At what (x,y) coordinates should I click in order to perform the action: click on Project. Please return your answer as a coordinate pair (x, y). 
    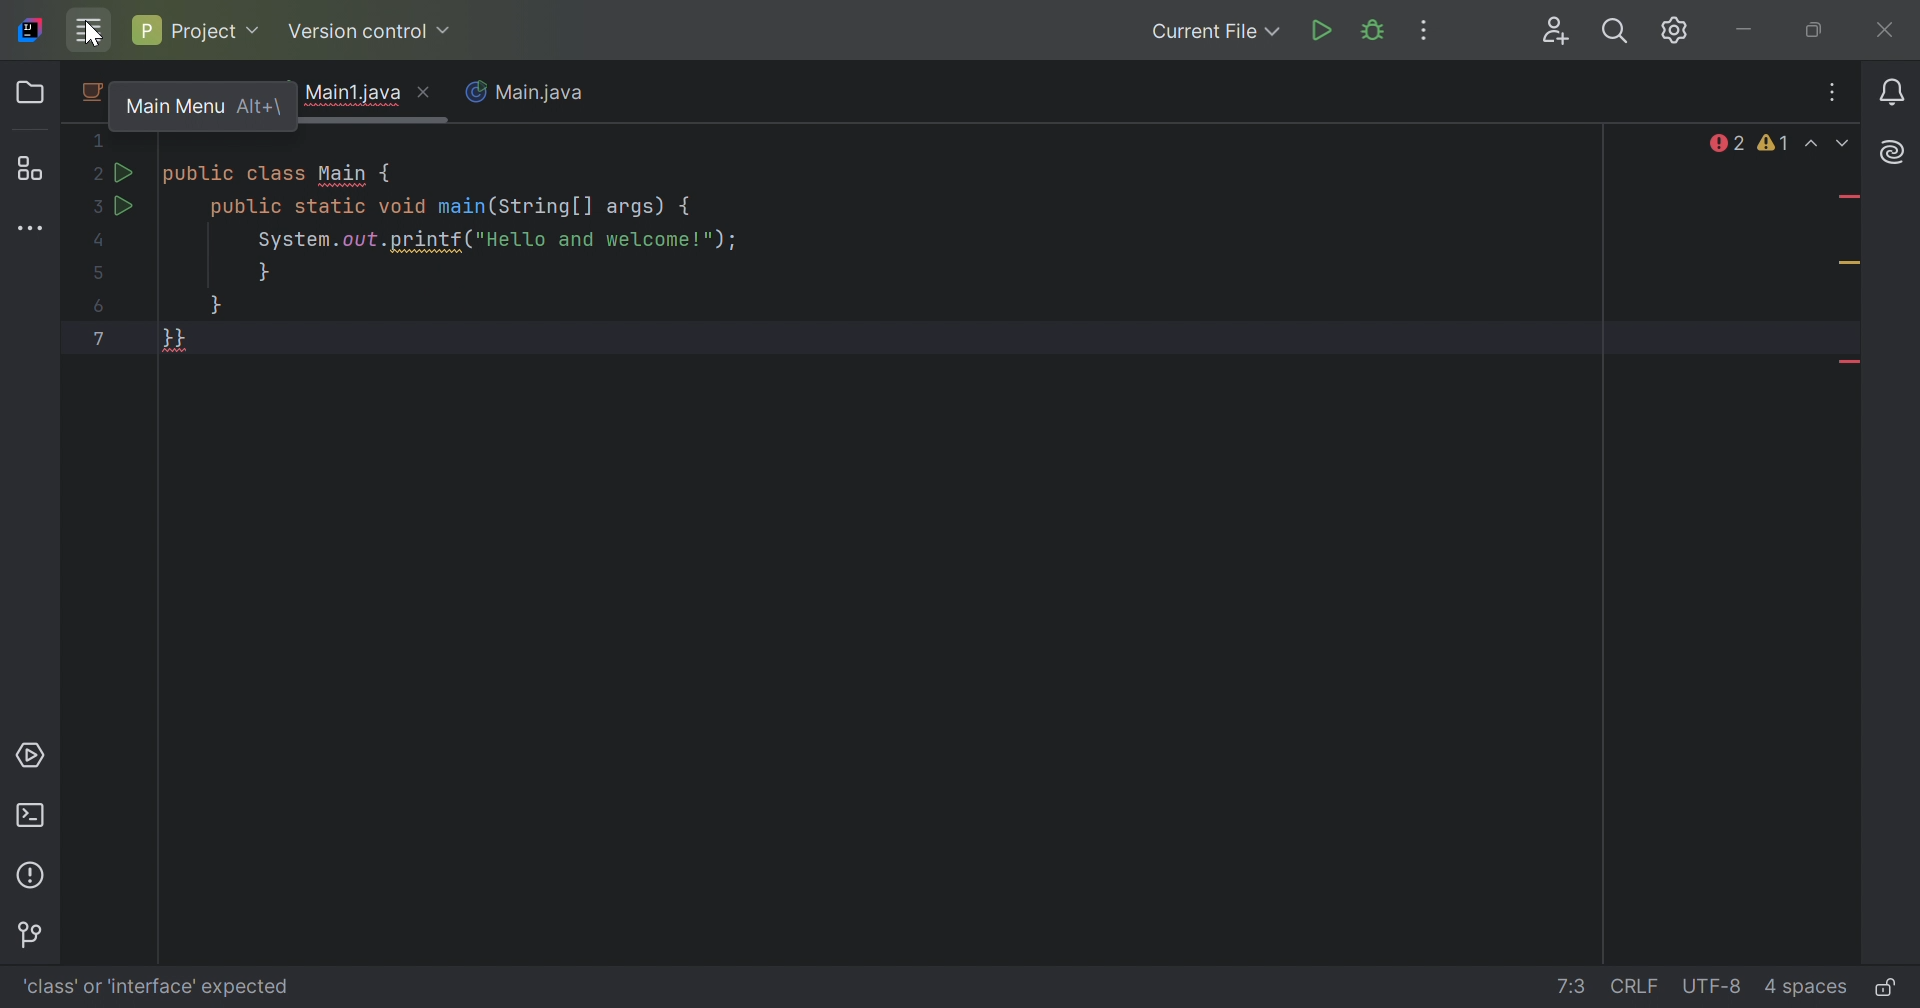
    Looking at the image, I should click on (199, 32).